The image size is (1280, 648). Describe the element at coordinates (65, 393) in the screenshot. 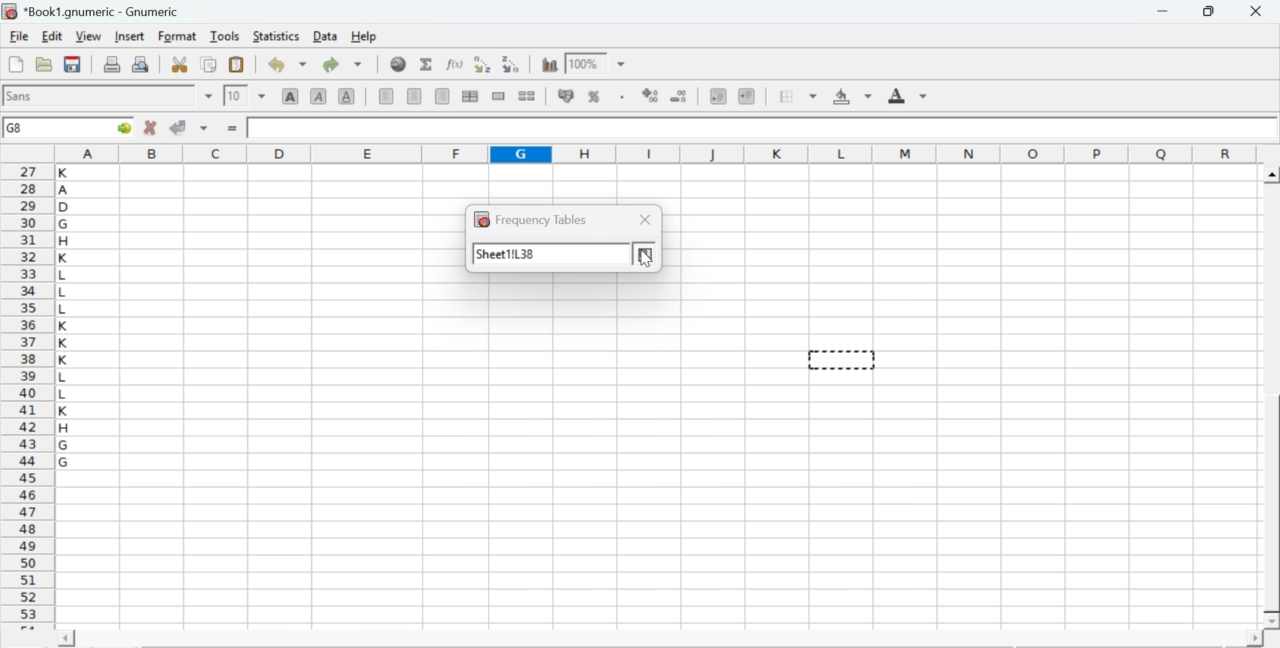

I see `alphabets` at that location.